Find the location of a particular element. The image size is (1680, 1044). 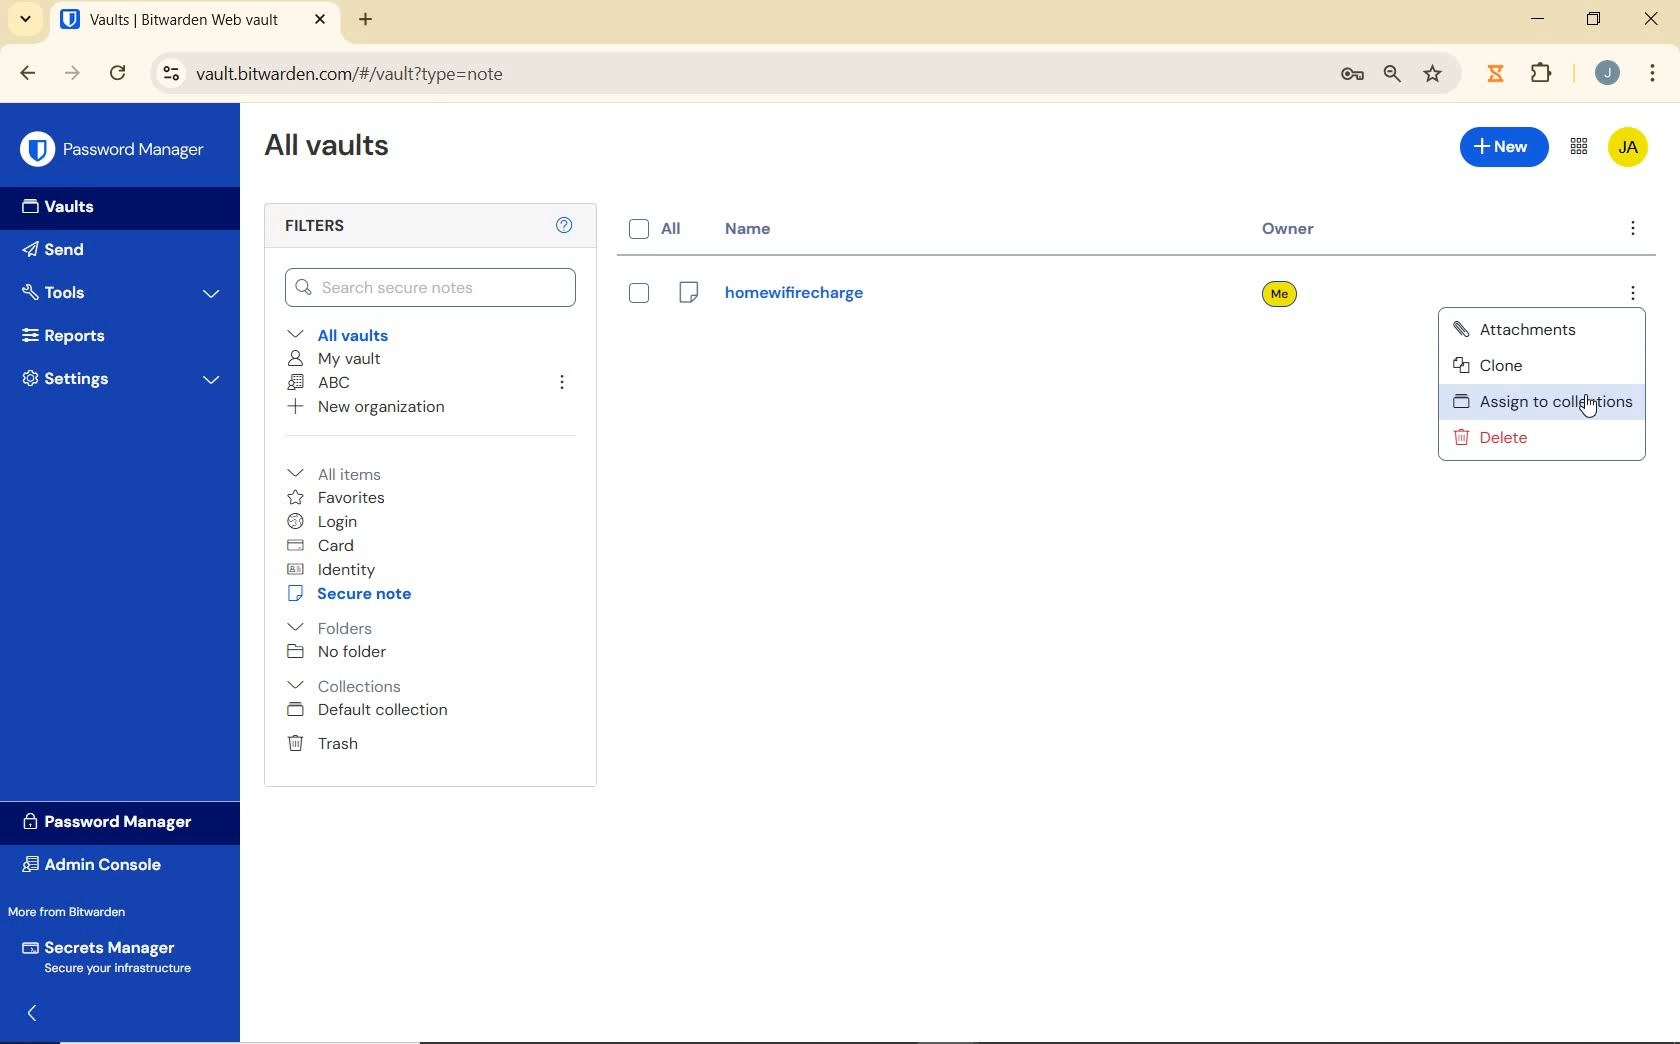

Account is located at coordinates (1606, 72).